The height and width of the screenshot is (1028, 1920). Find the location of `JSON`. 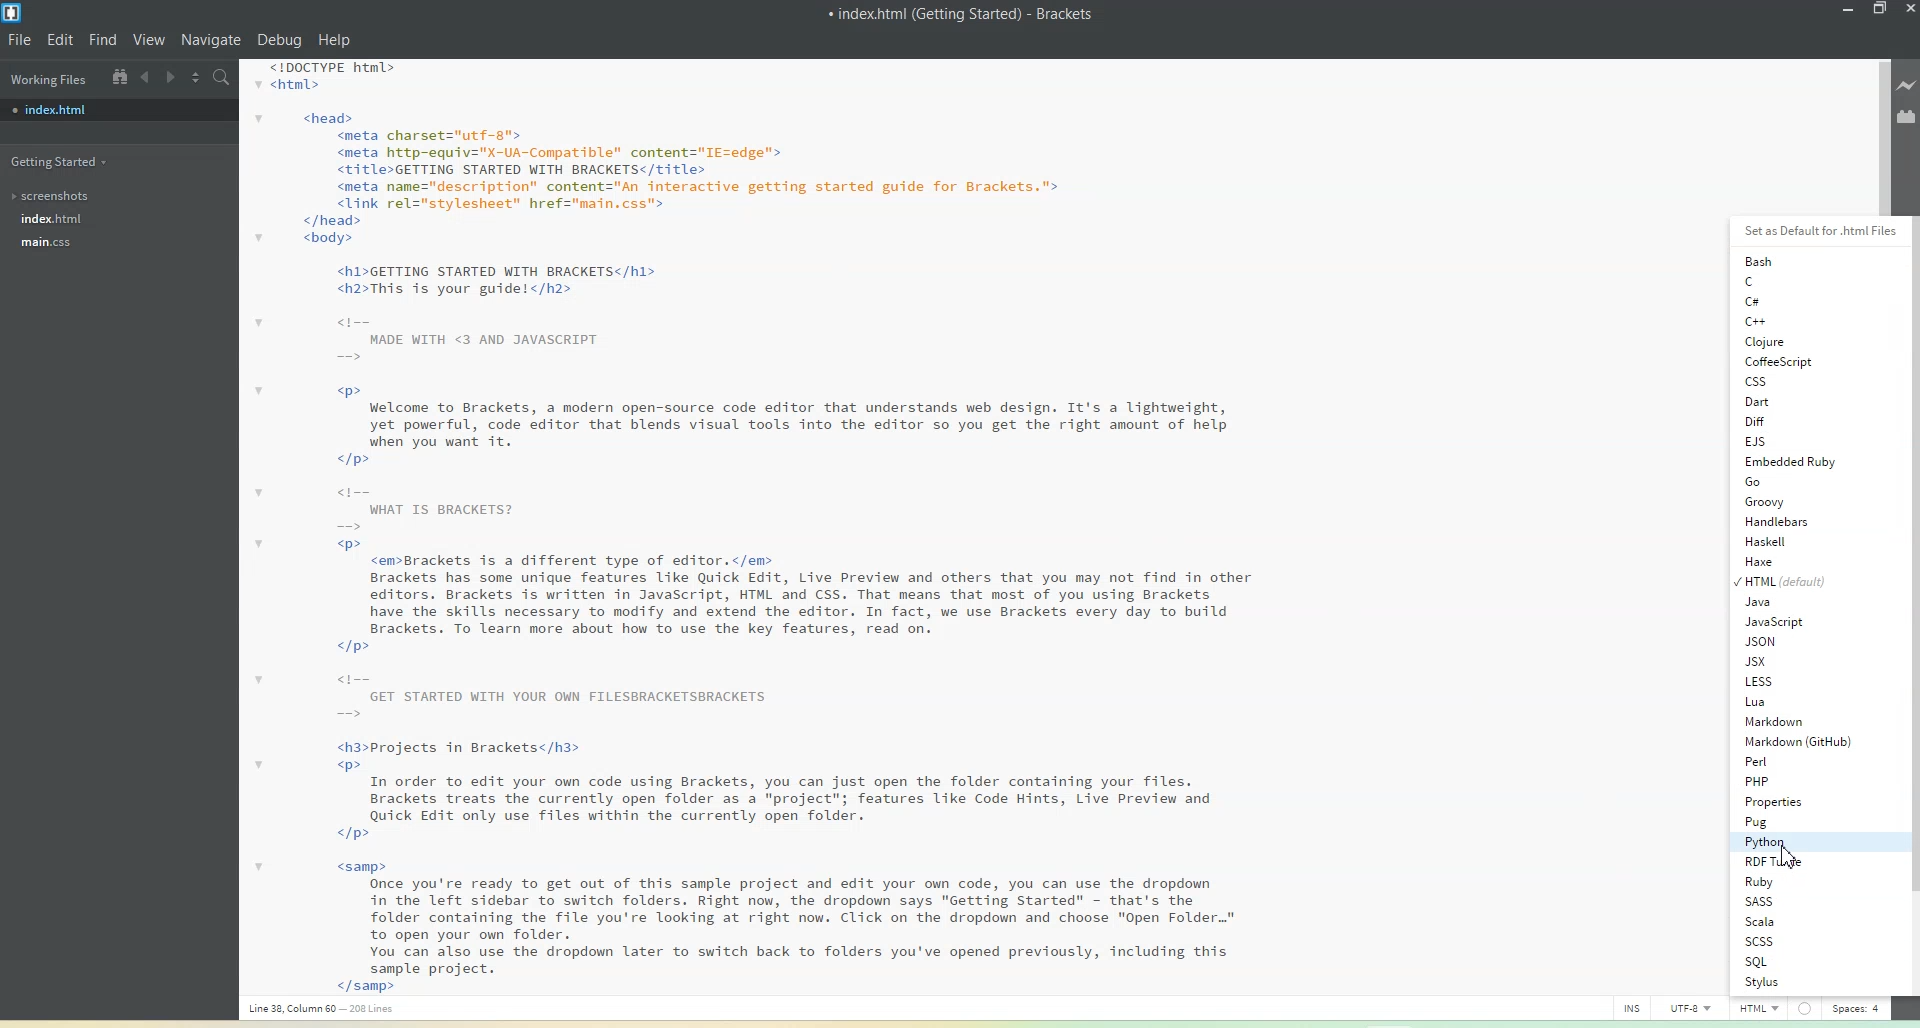

JSON is located at coordinates (1791, 642).